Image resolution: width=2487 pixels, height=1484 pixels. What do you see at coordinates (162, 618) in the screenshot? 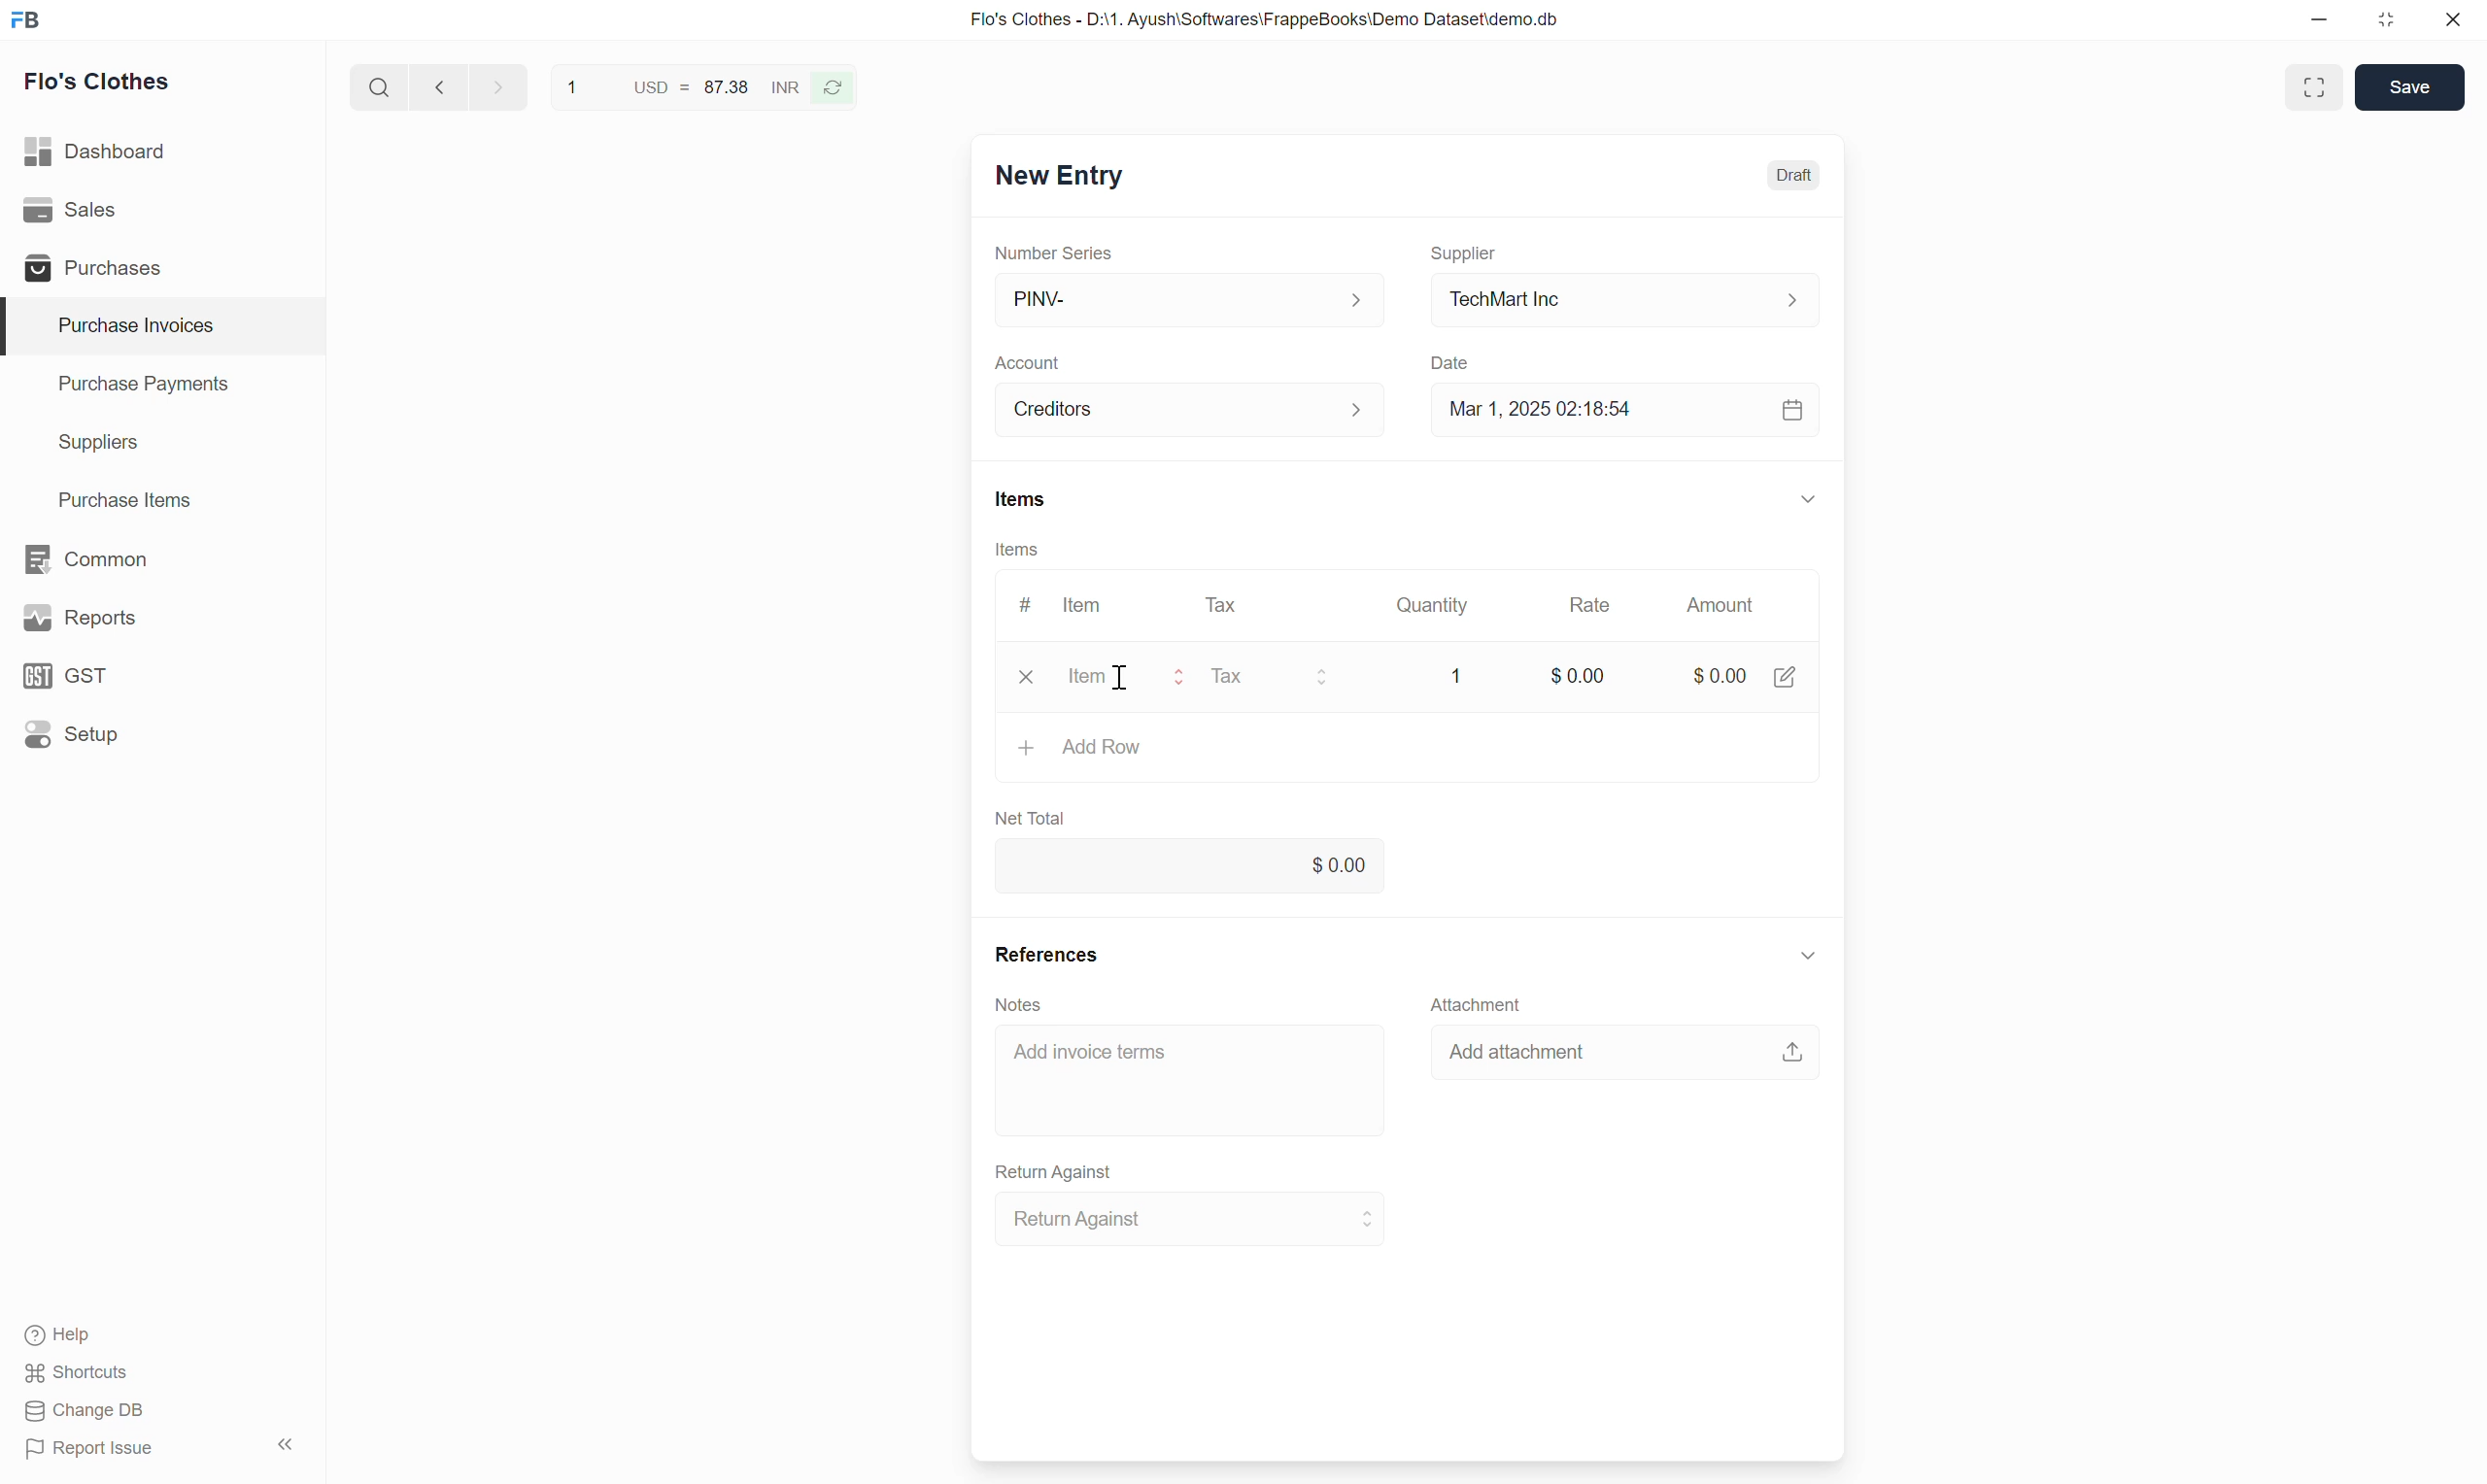
I see `Reports` at bounding box center [162, 618].